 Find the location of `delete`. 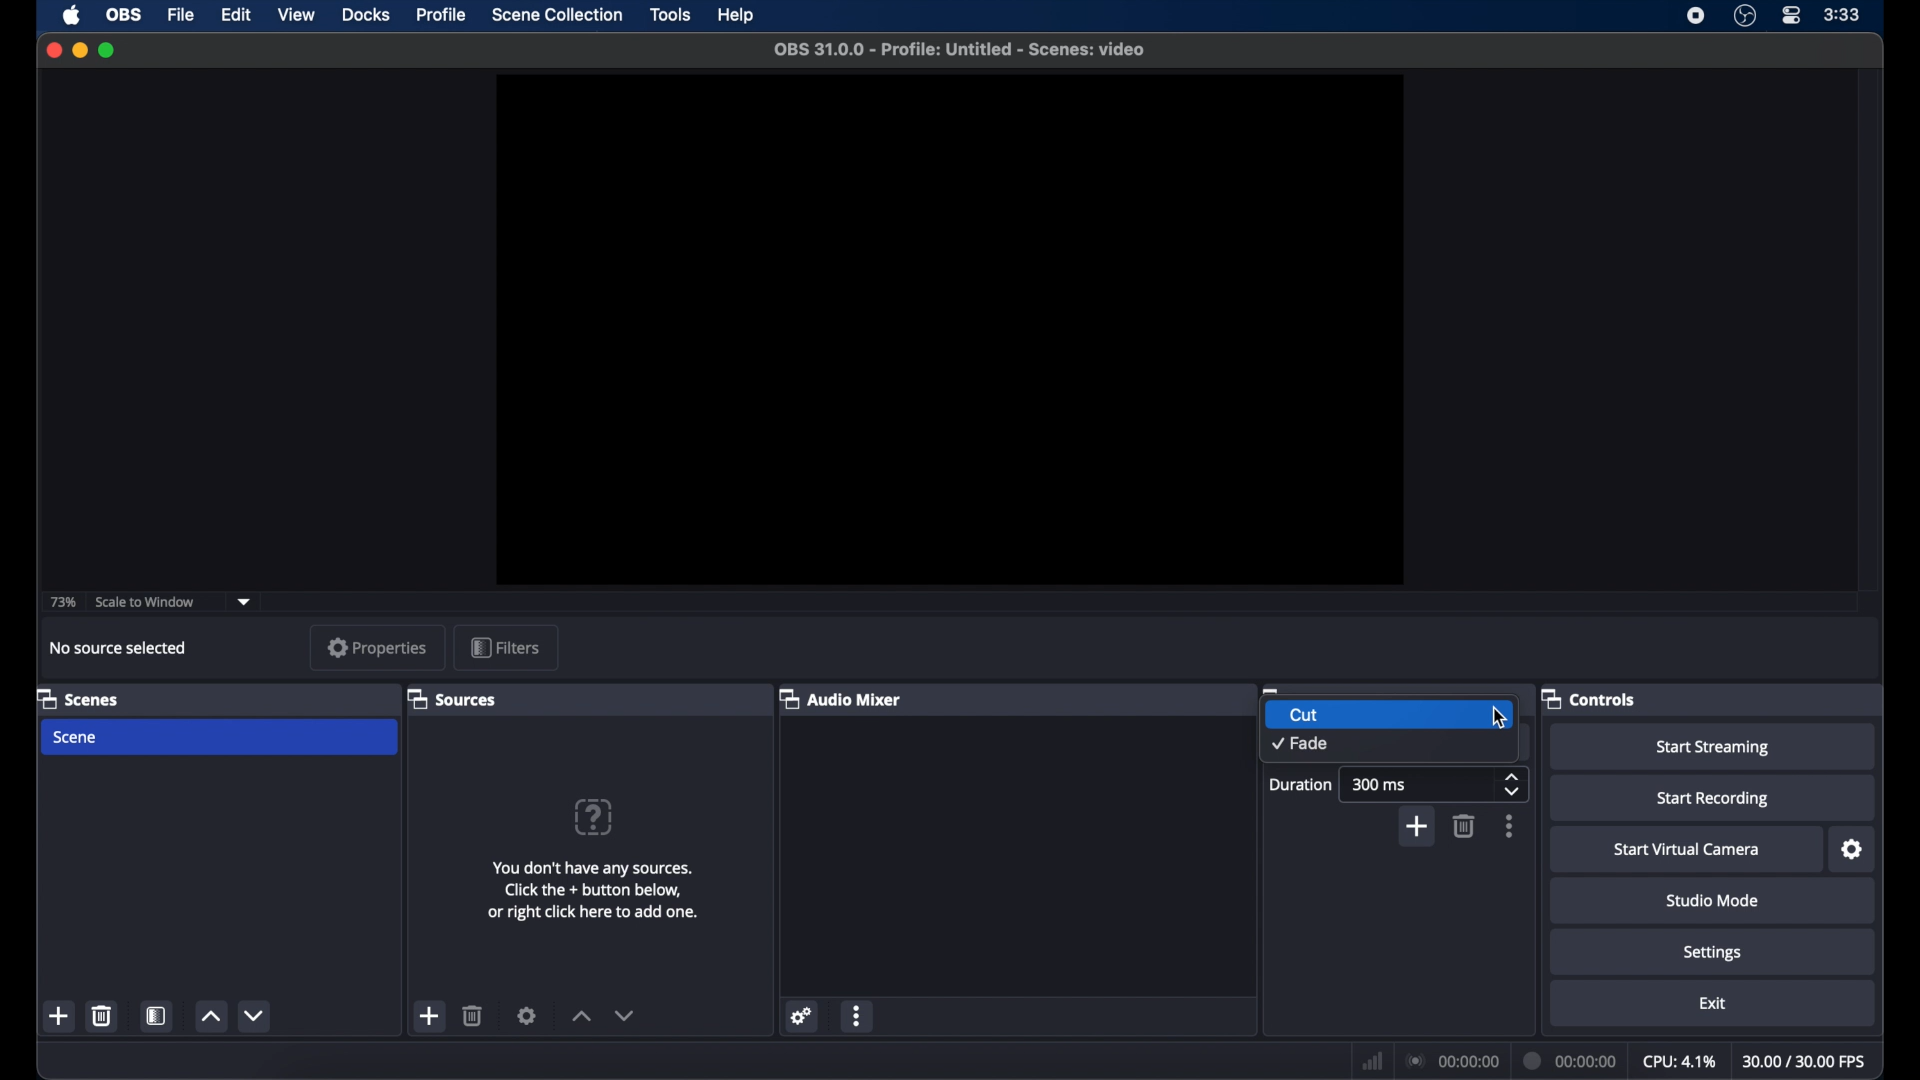

delete is located at coordinates (473, 1016).